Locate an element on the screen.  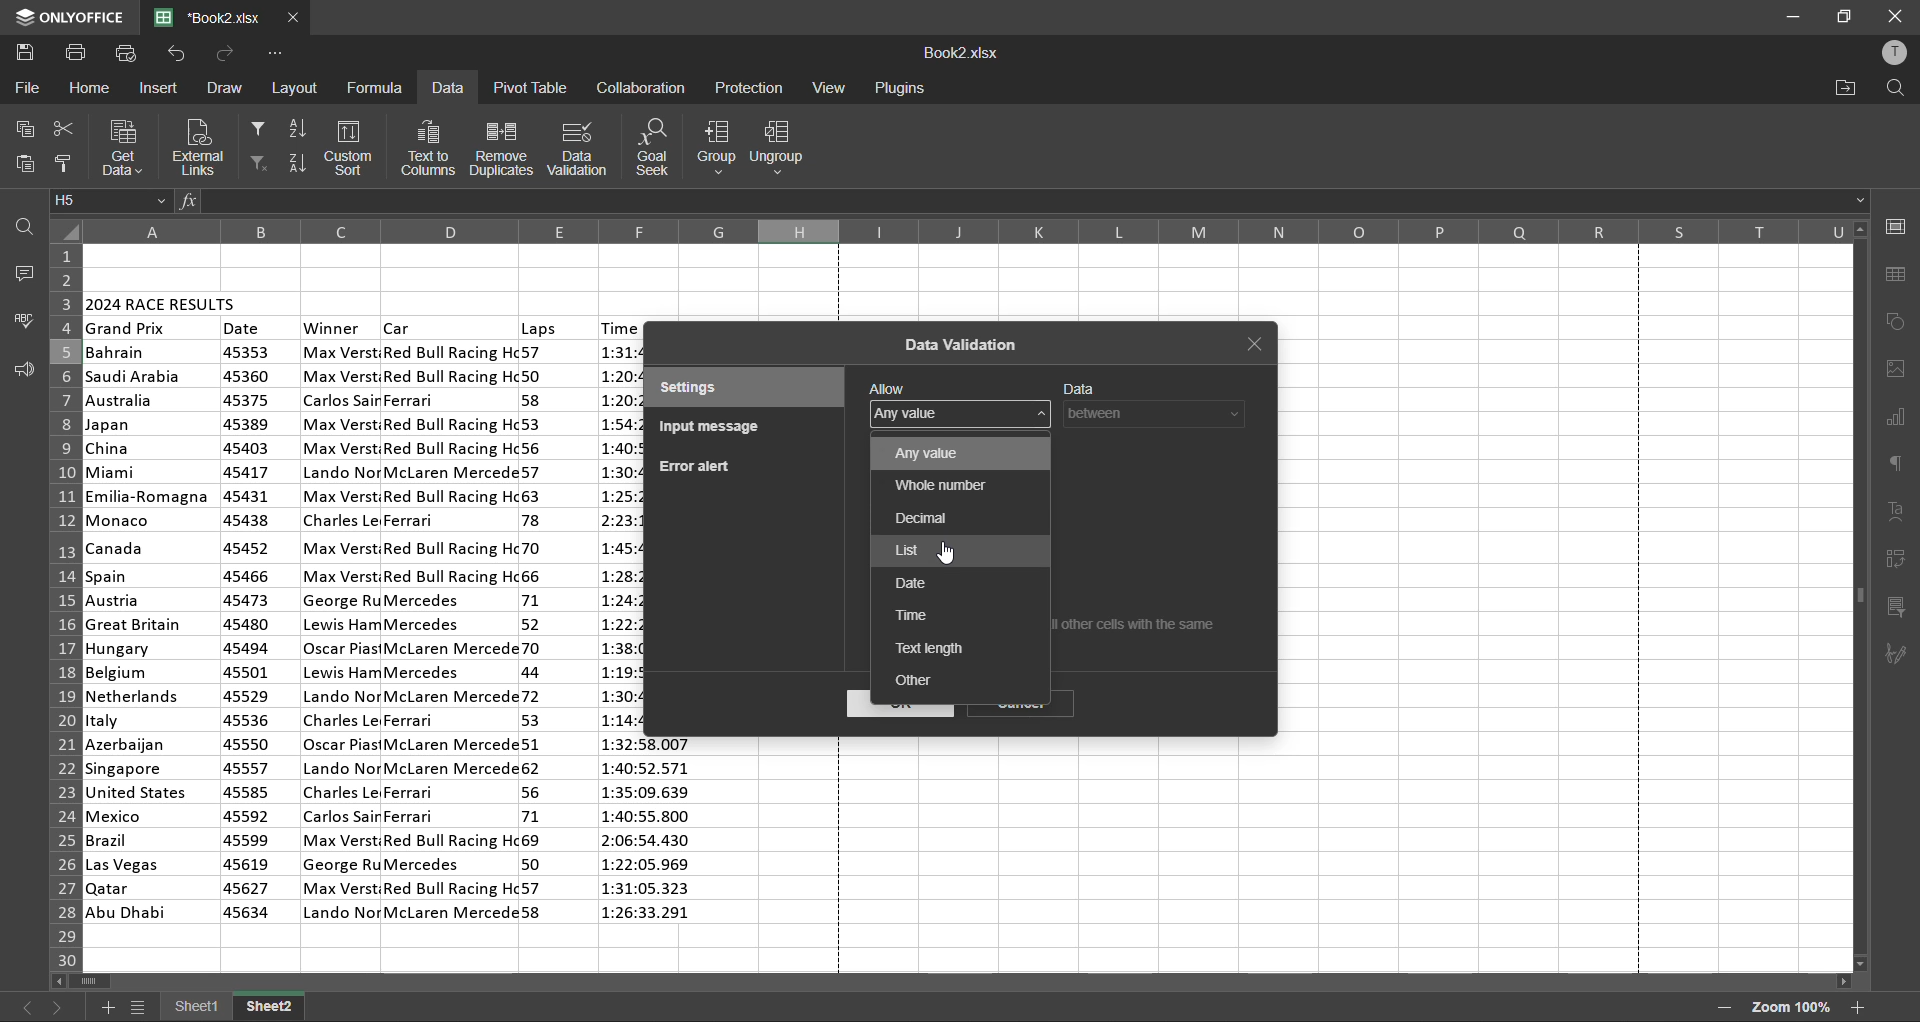
file is located at coordinates (24, 88).